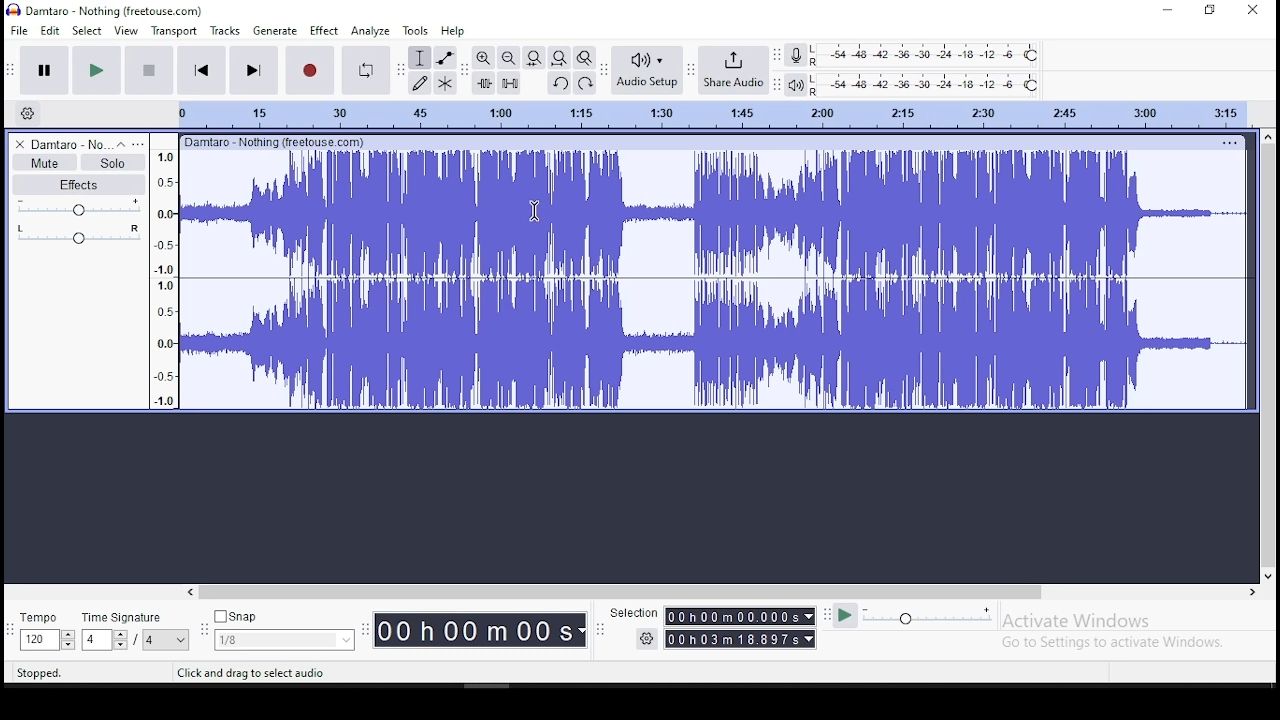 The image size is (1280, 720). Describe the element at coordinates (913, 618) in the screenshot. I see `playback speed` at that location.